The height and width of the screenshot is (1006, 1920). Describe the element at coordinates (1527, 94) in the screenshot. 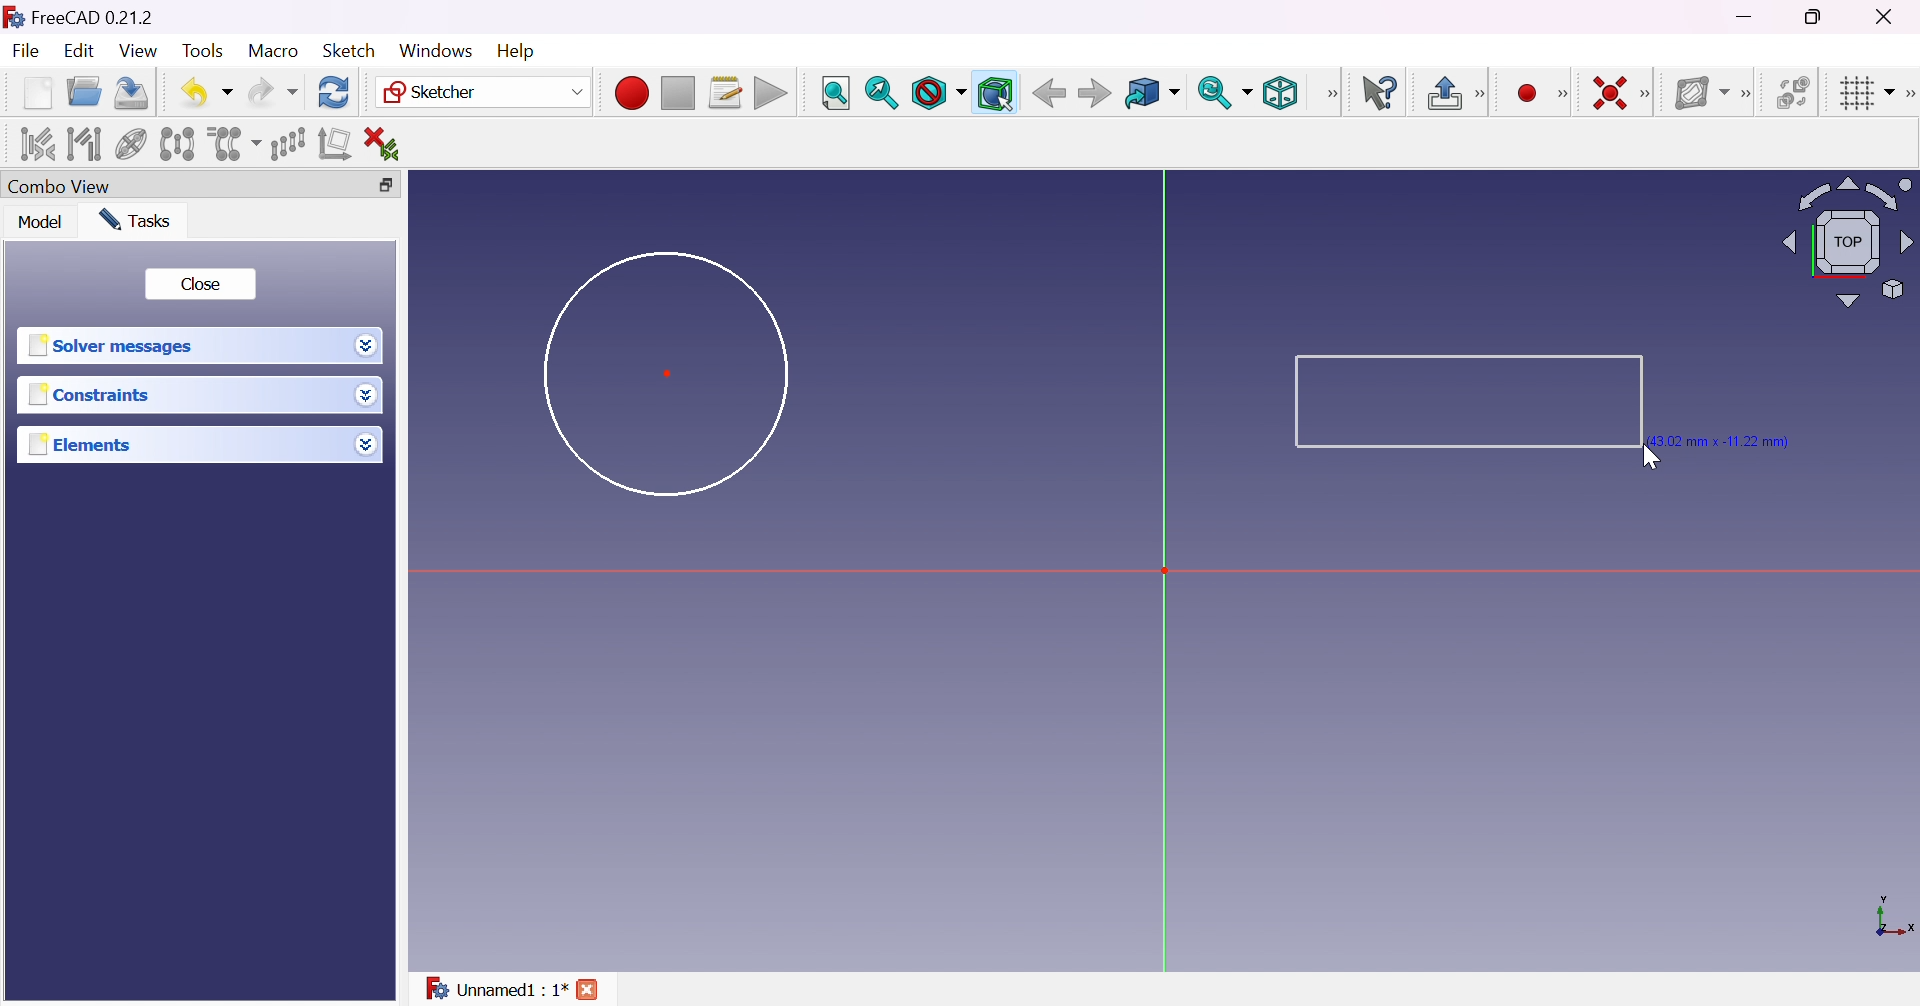

I see `Create point` at that location.